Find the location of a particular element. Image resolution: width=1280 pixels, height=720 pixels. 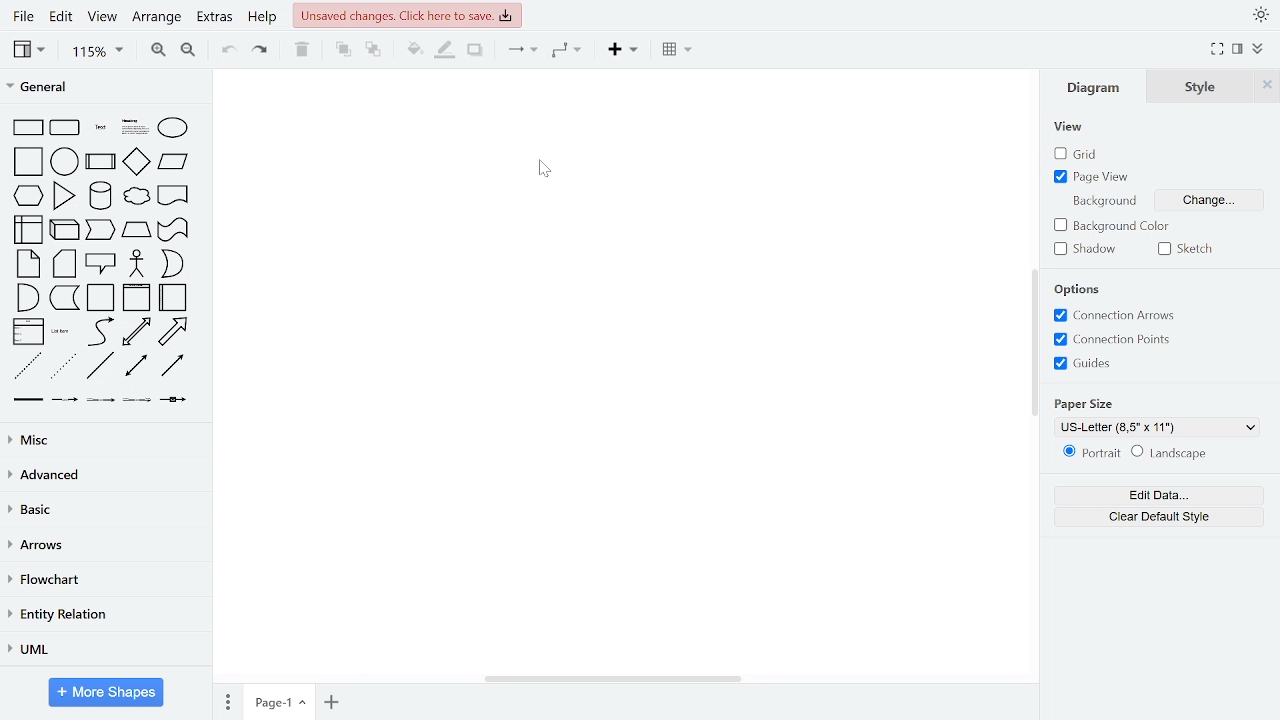

format is located at coordinates (1239, 50).